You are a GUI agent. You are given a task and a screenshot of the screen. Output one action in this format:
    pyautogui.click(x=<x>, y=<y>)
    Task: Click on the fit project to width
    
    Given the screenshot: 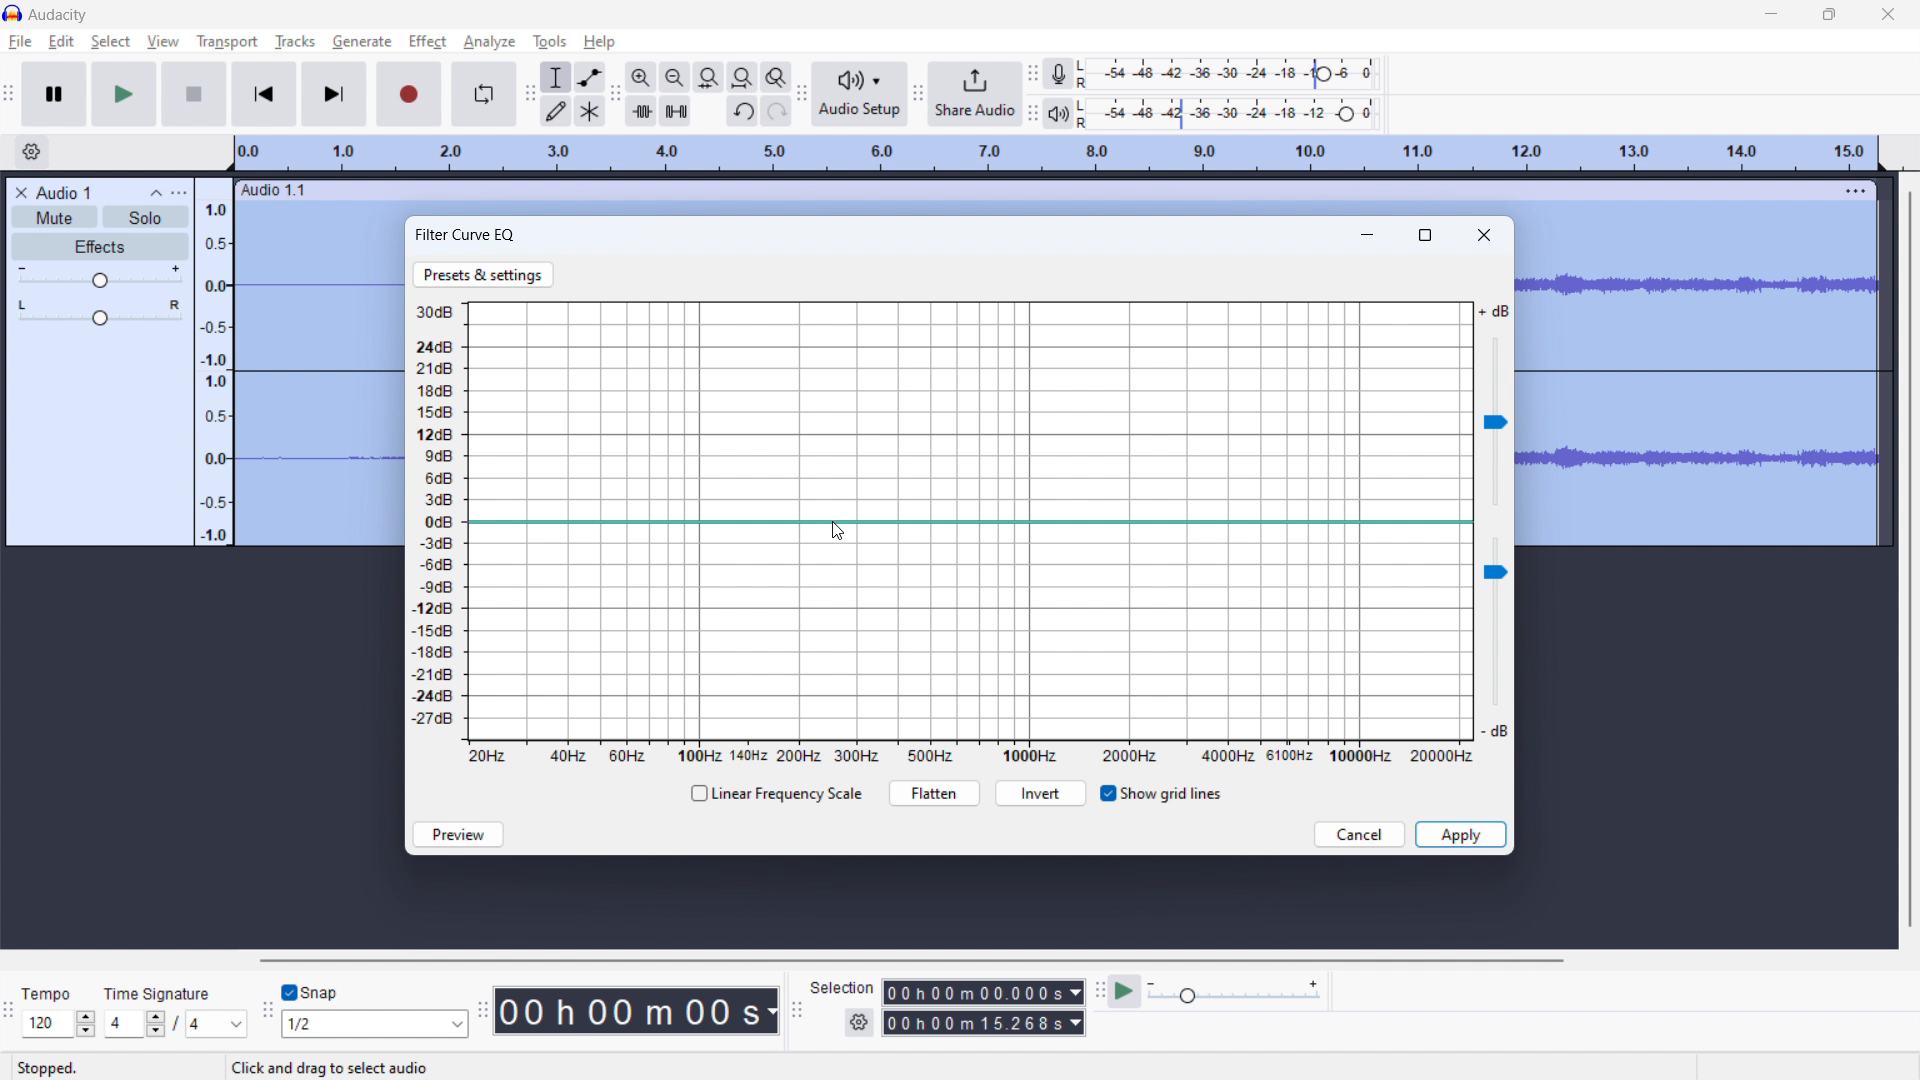 What is the action you would take?
    pyautogui.click(x=742, y=76)
    